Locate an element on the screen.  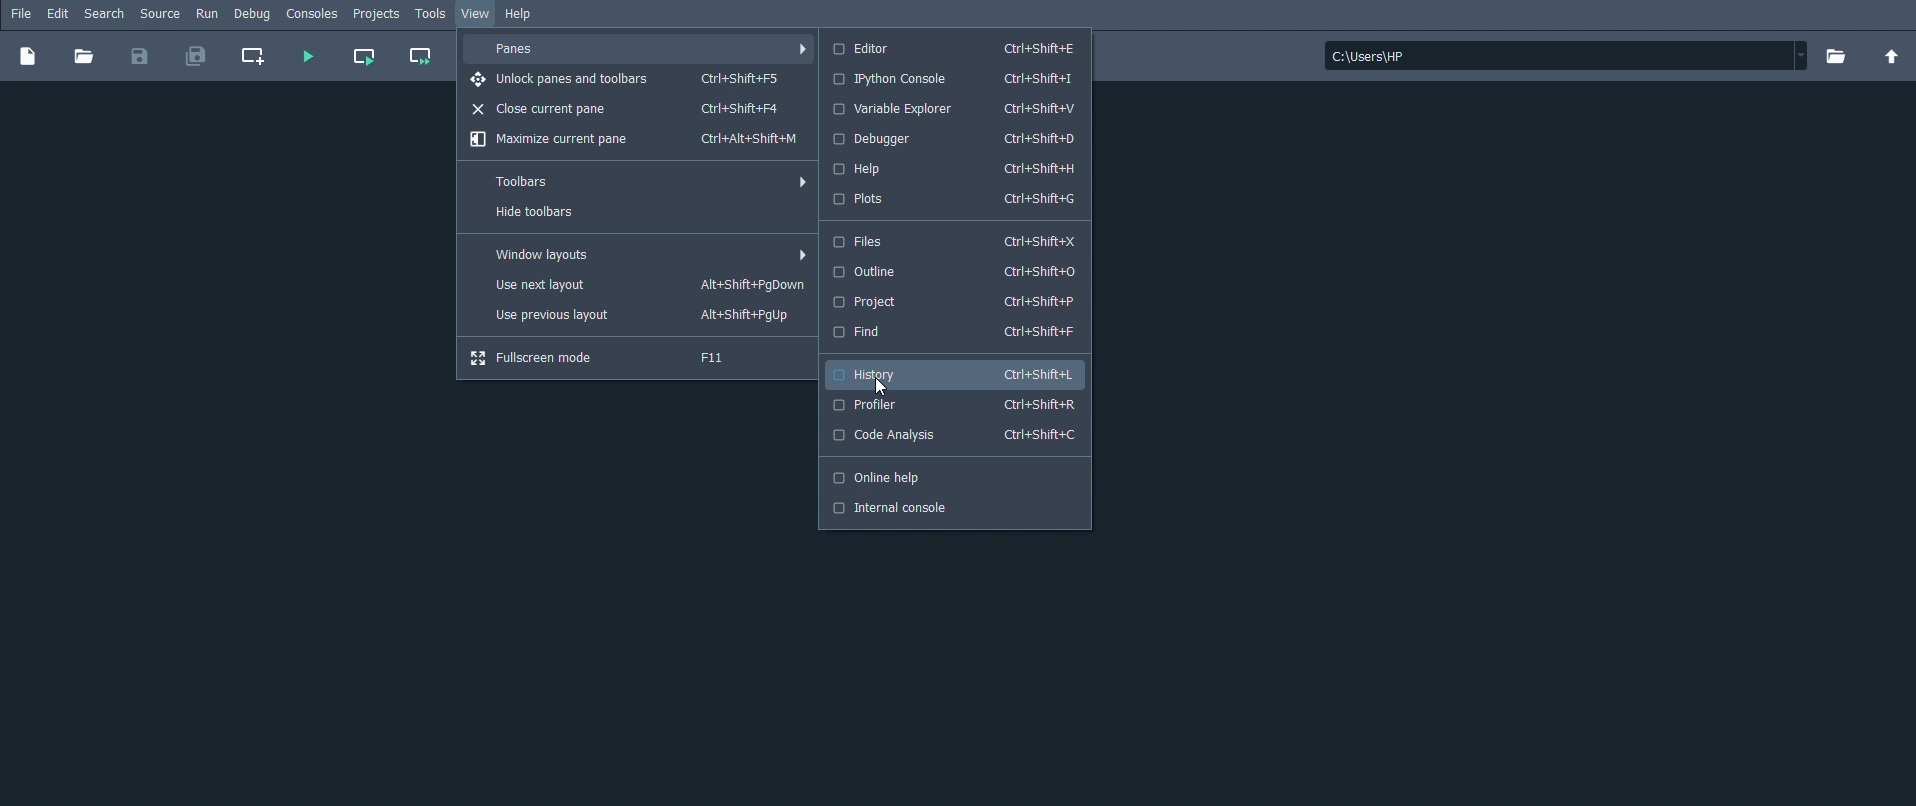
Profiler is located at coordinates (955, 405).